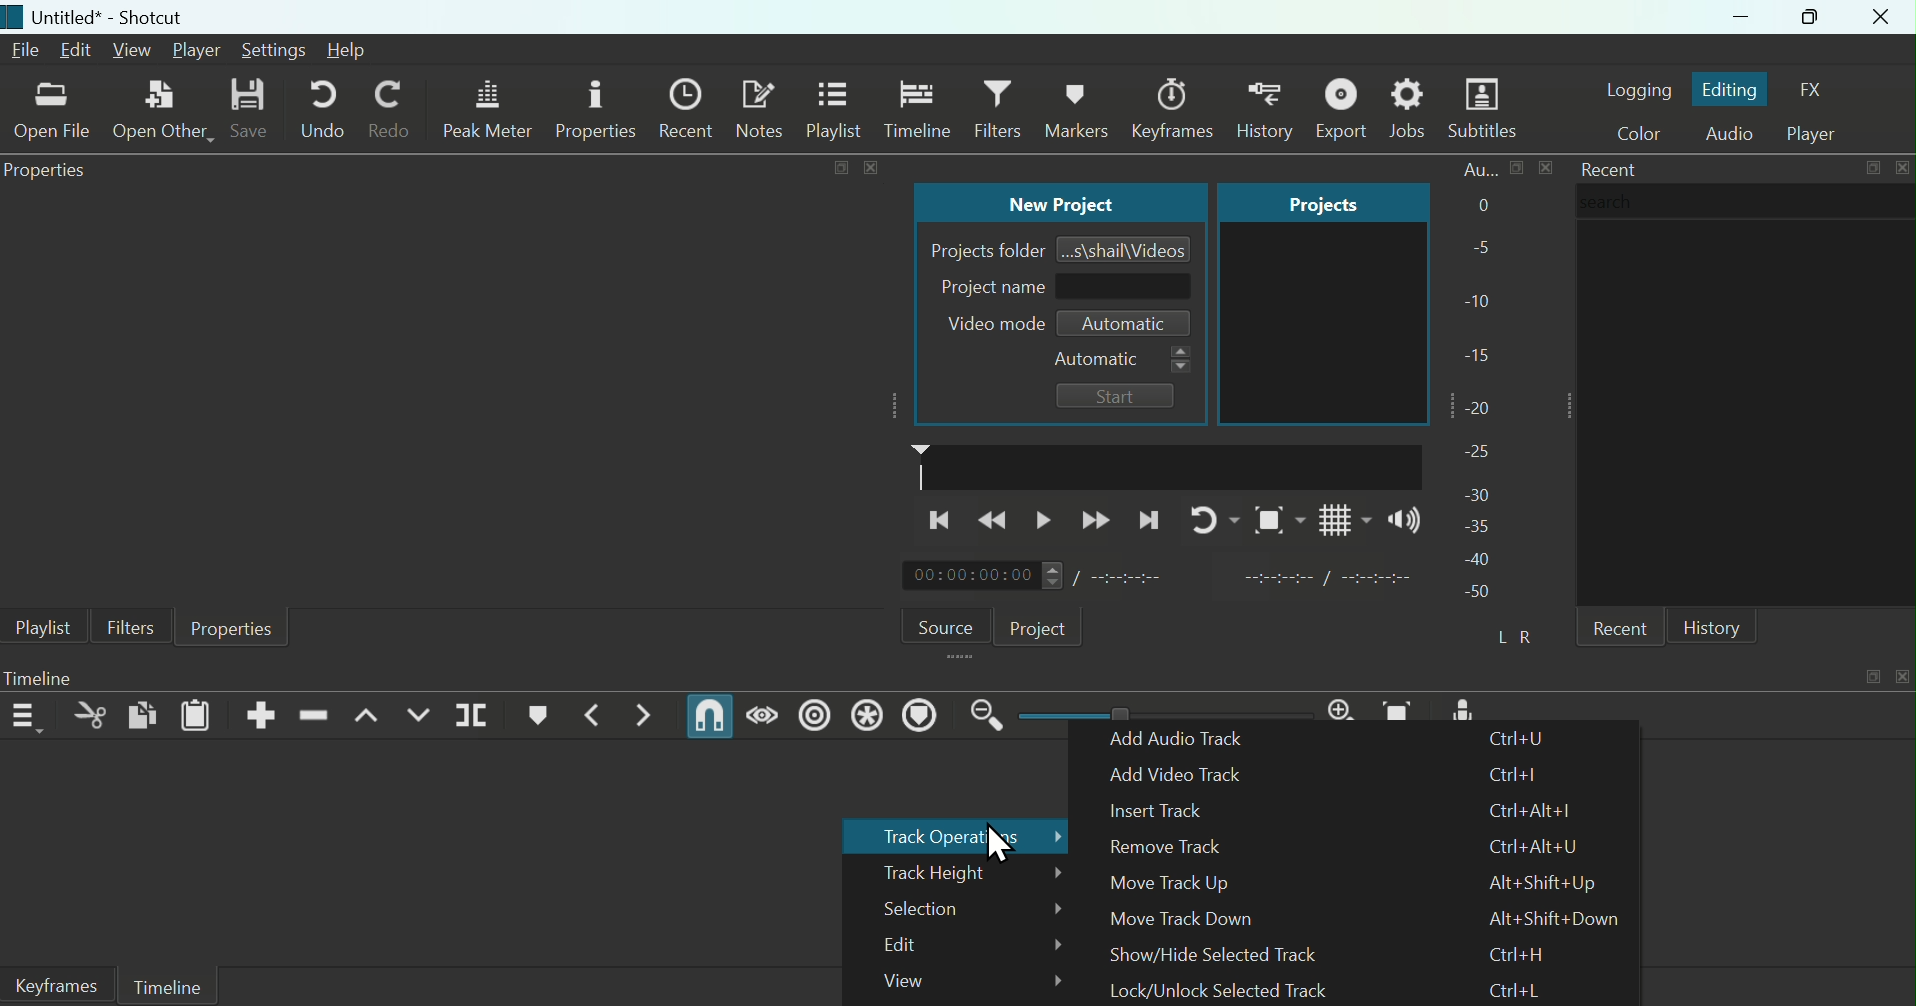 Image resolution: width=1916 pixels, height=1006 pixels. I want to click on Help, so click(360, 52).